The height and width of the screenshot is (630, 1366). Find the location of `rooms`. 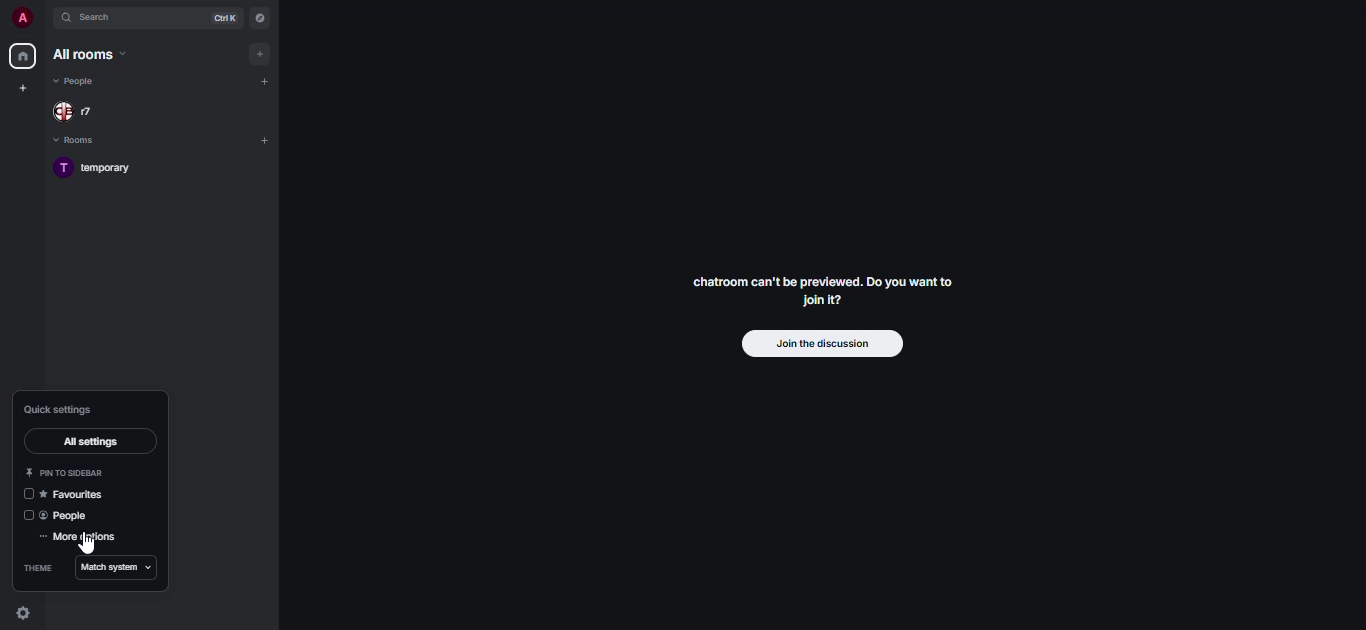

rooms is located at coordinates (73, 141).